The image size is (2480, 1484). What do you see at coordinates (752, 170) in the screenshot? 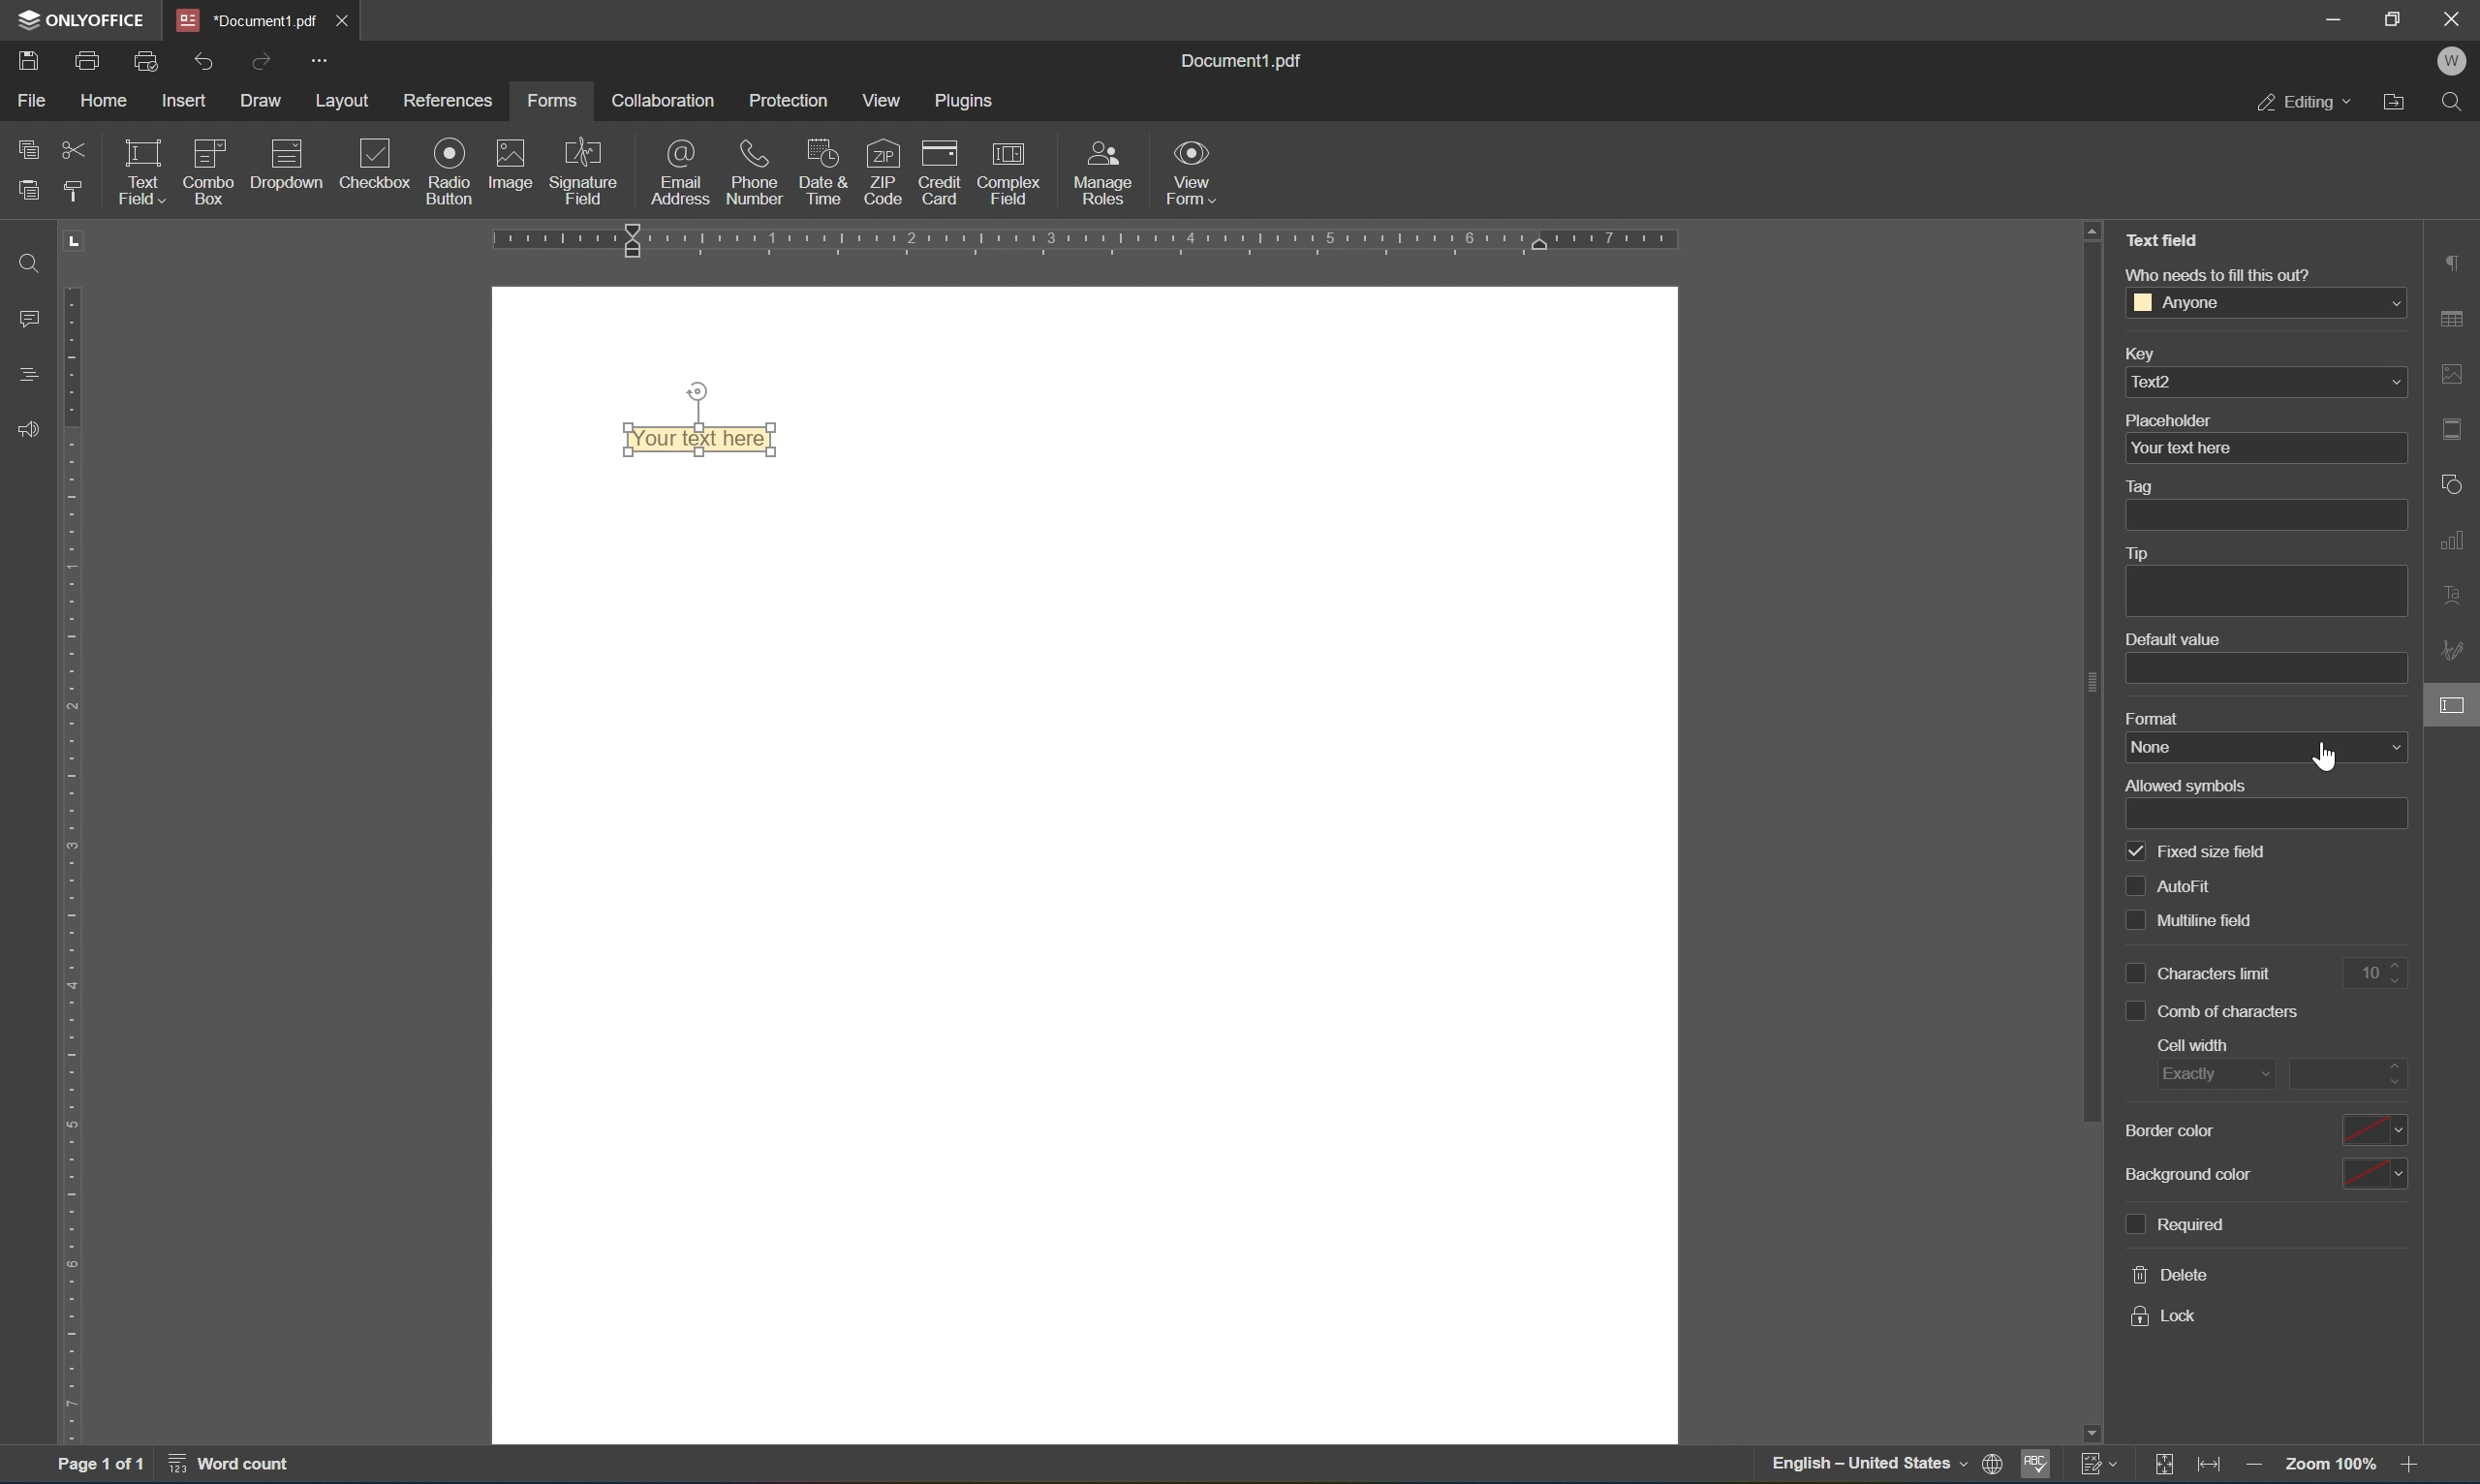
I see `phone number` at bounding box center [752, 170].